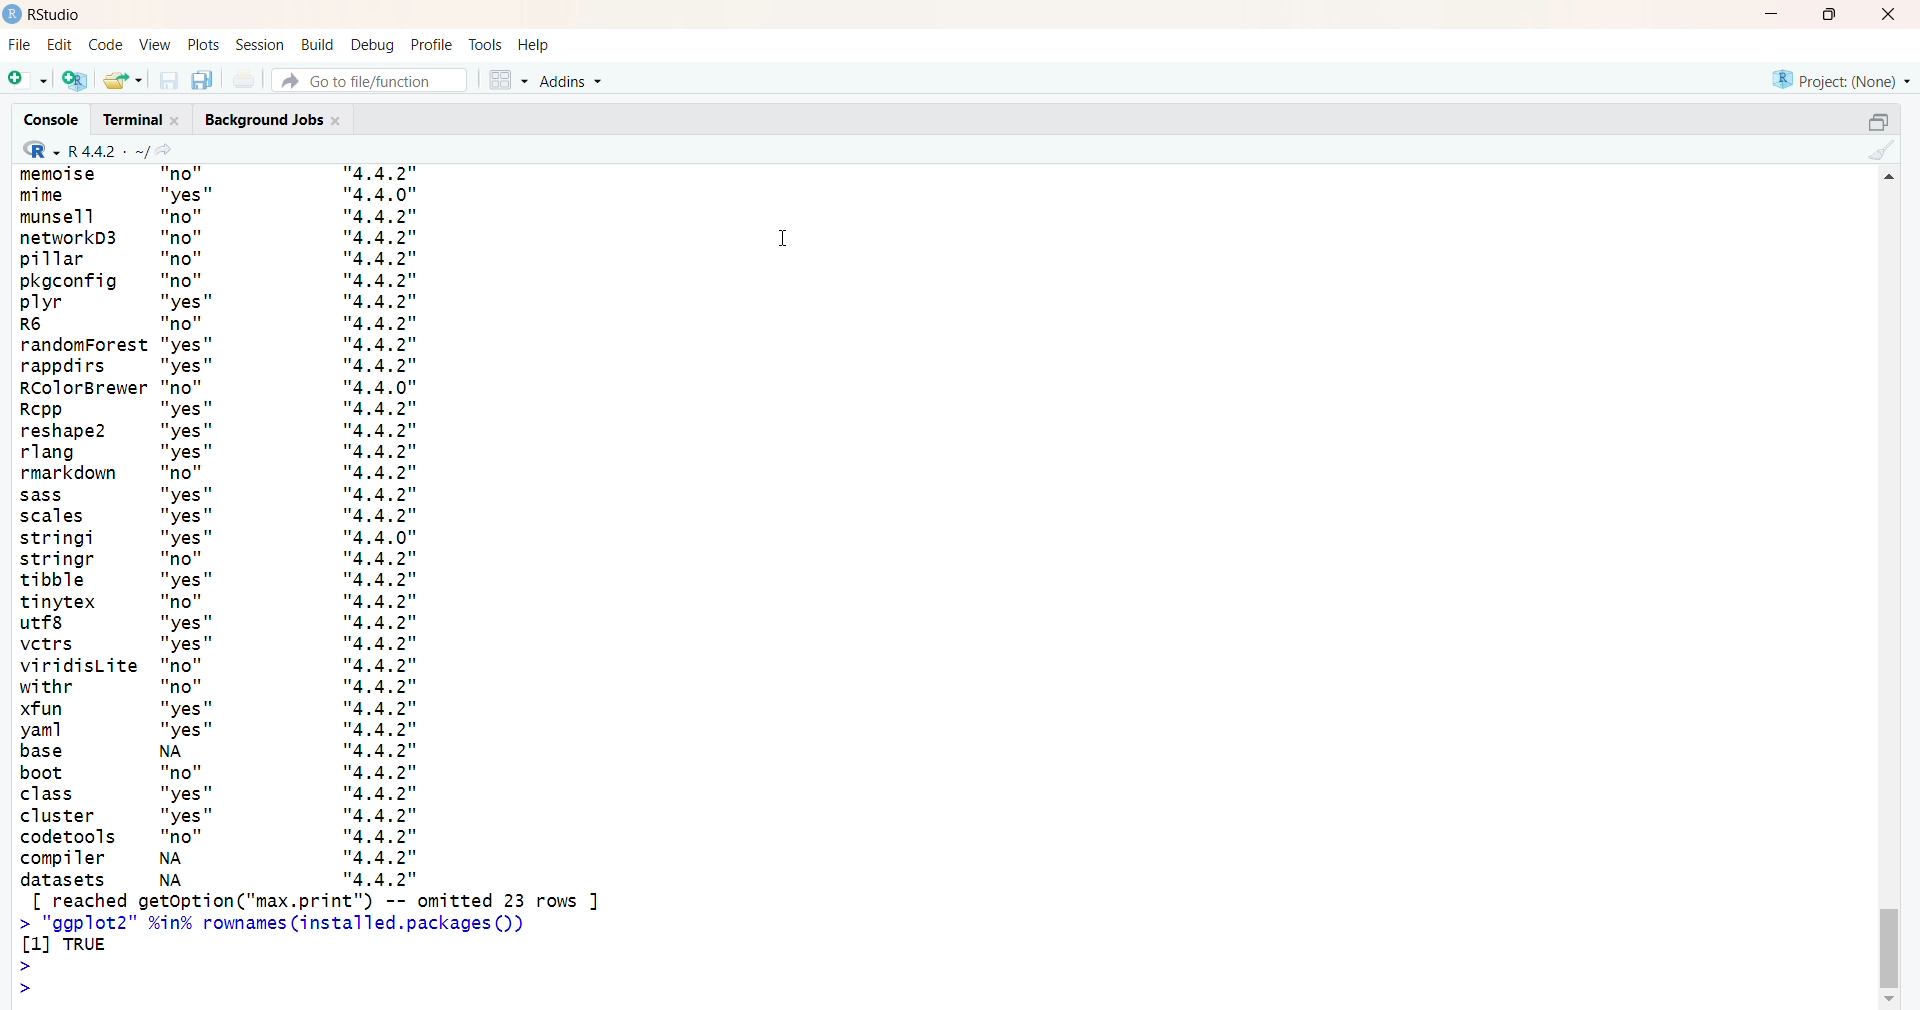 Image resolution: width=1920 pixels, height=1010 pixels. Describe the element at coordinates (105, 45) in the screenshot. I see `code` at that location.